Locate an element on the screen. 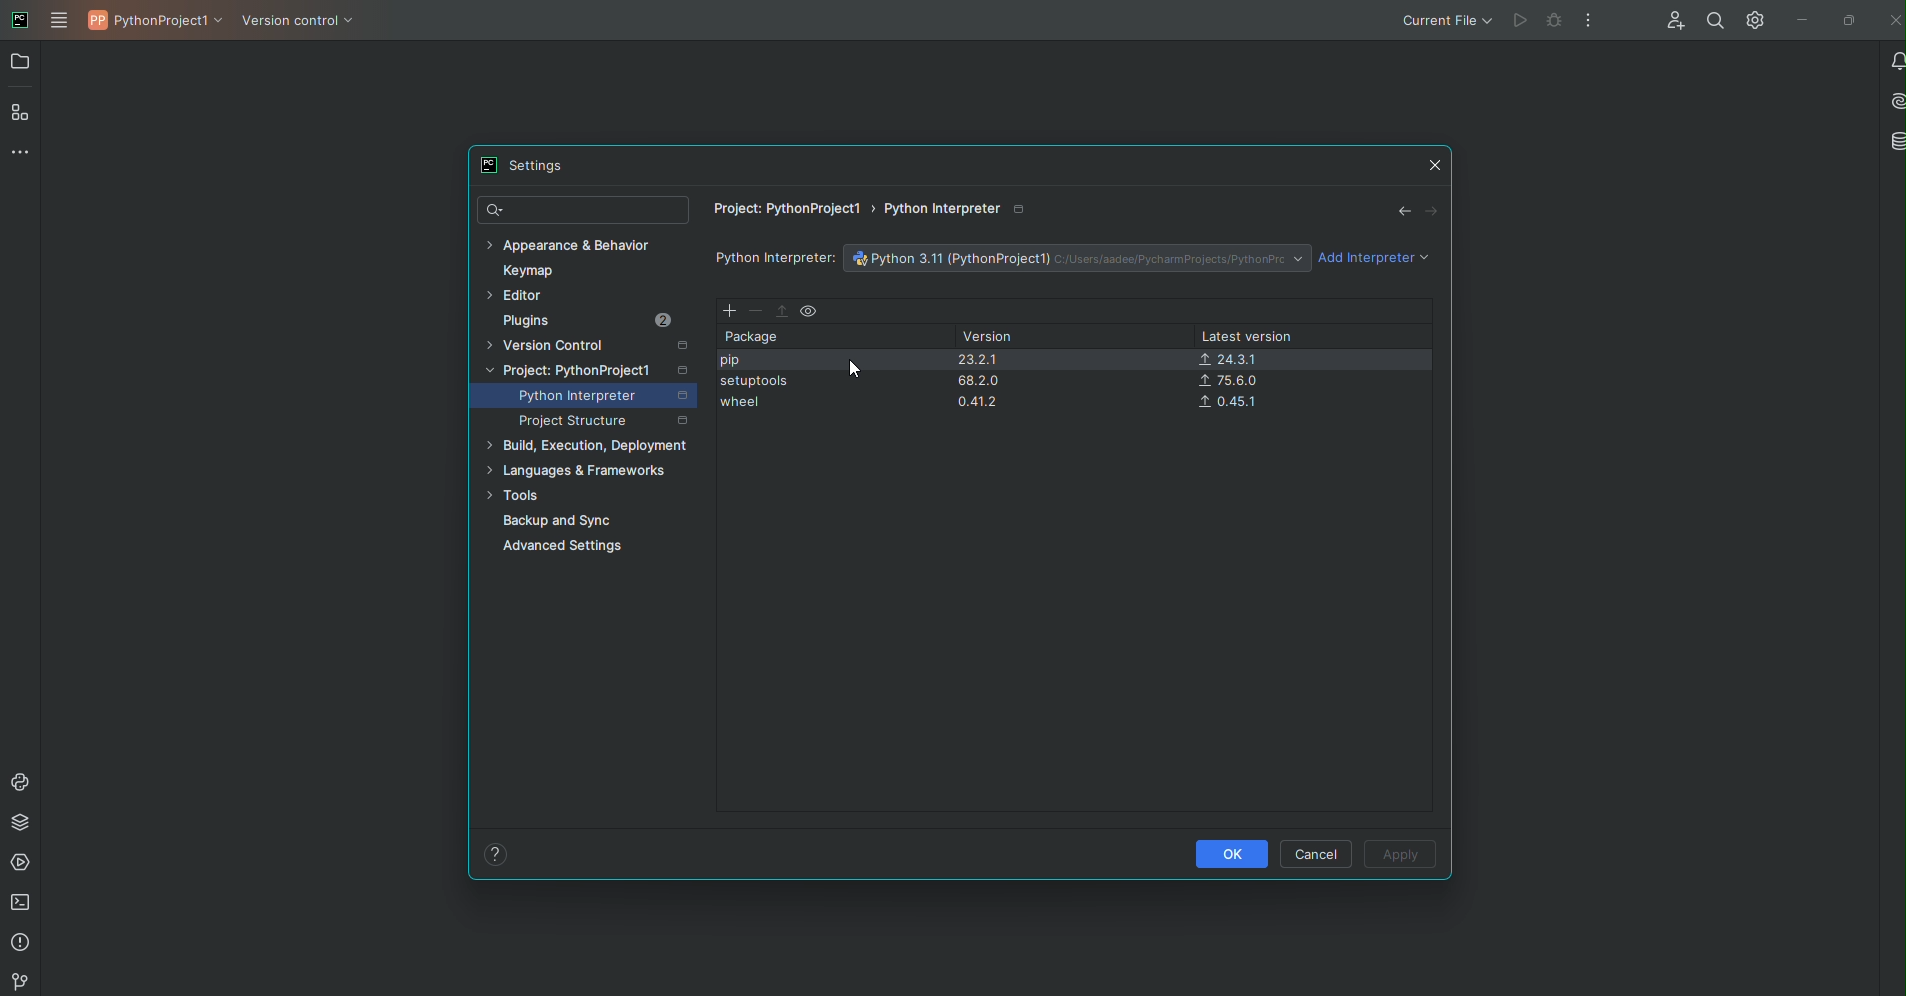 The height and width of the screenshot is (996, 1906). Find is located at coordinates (582, 210).